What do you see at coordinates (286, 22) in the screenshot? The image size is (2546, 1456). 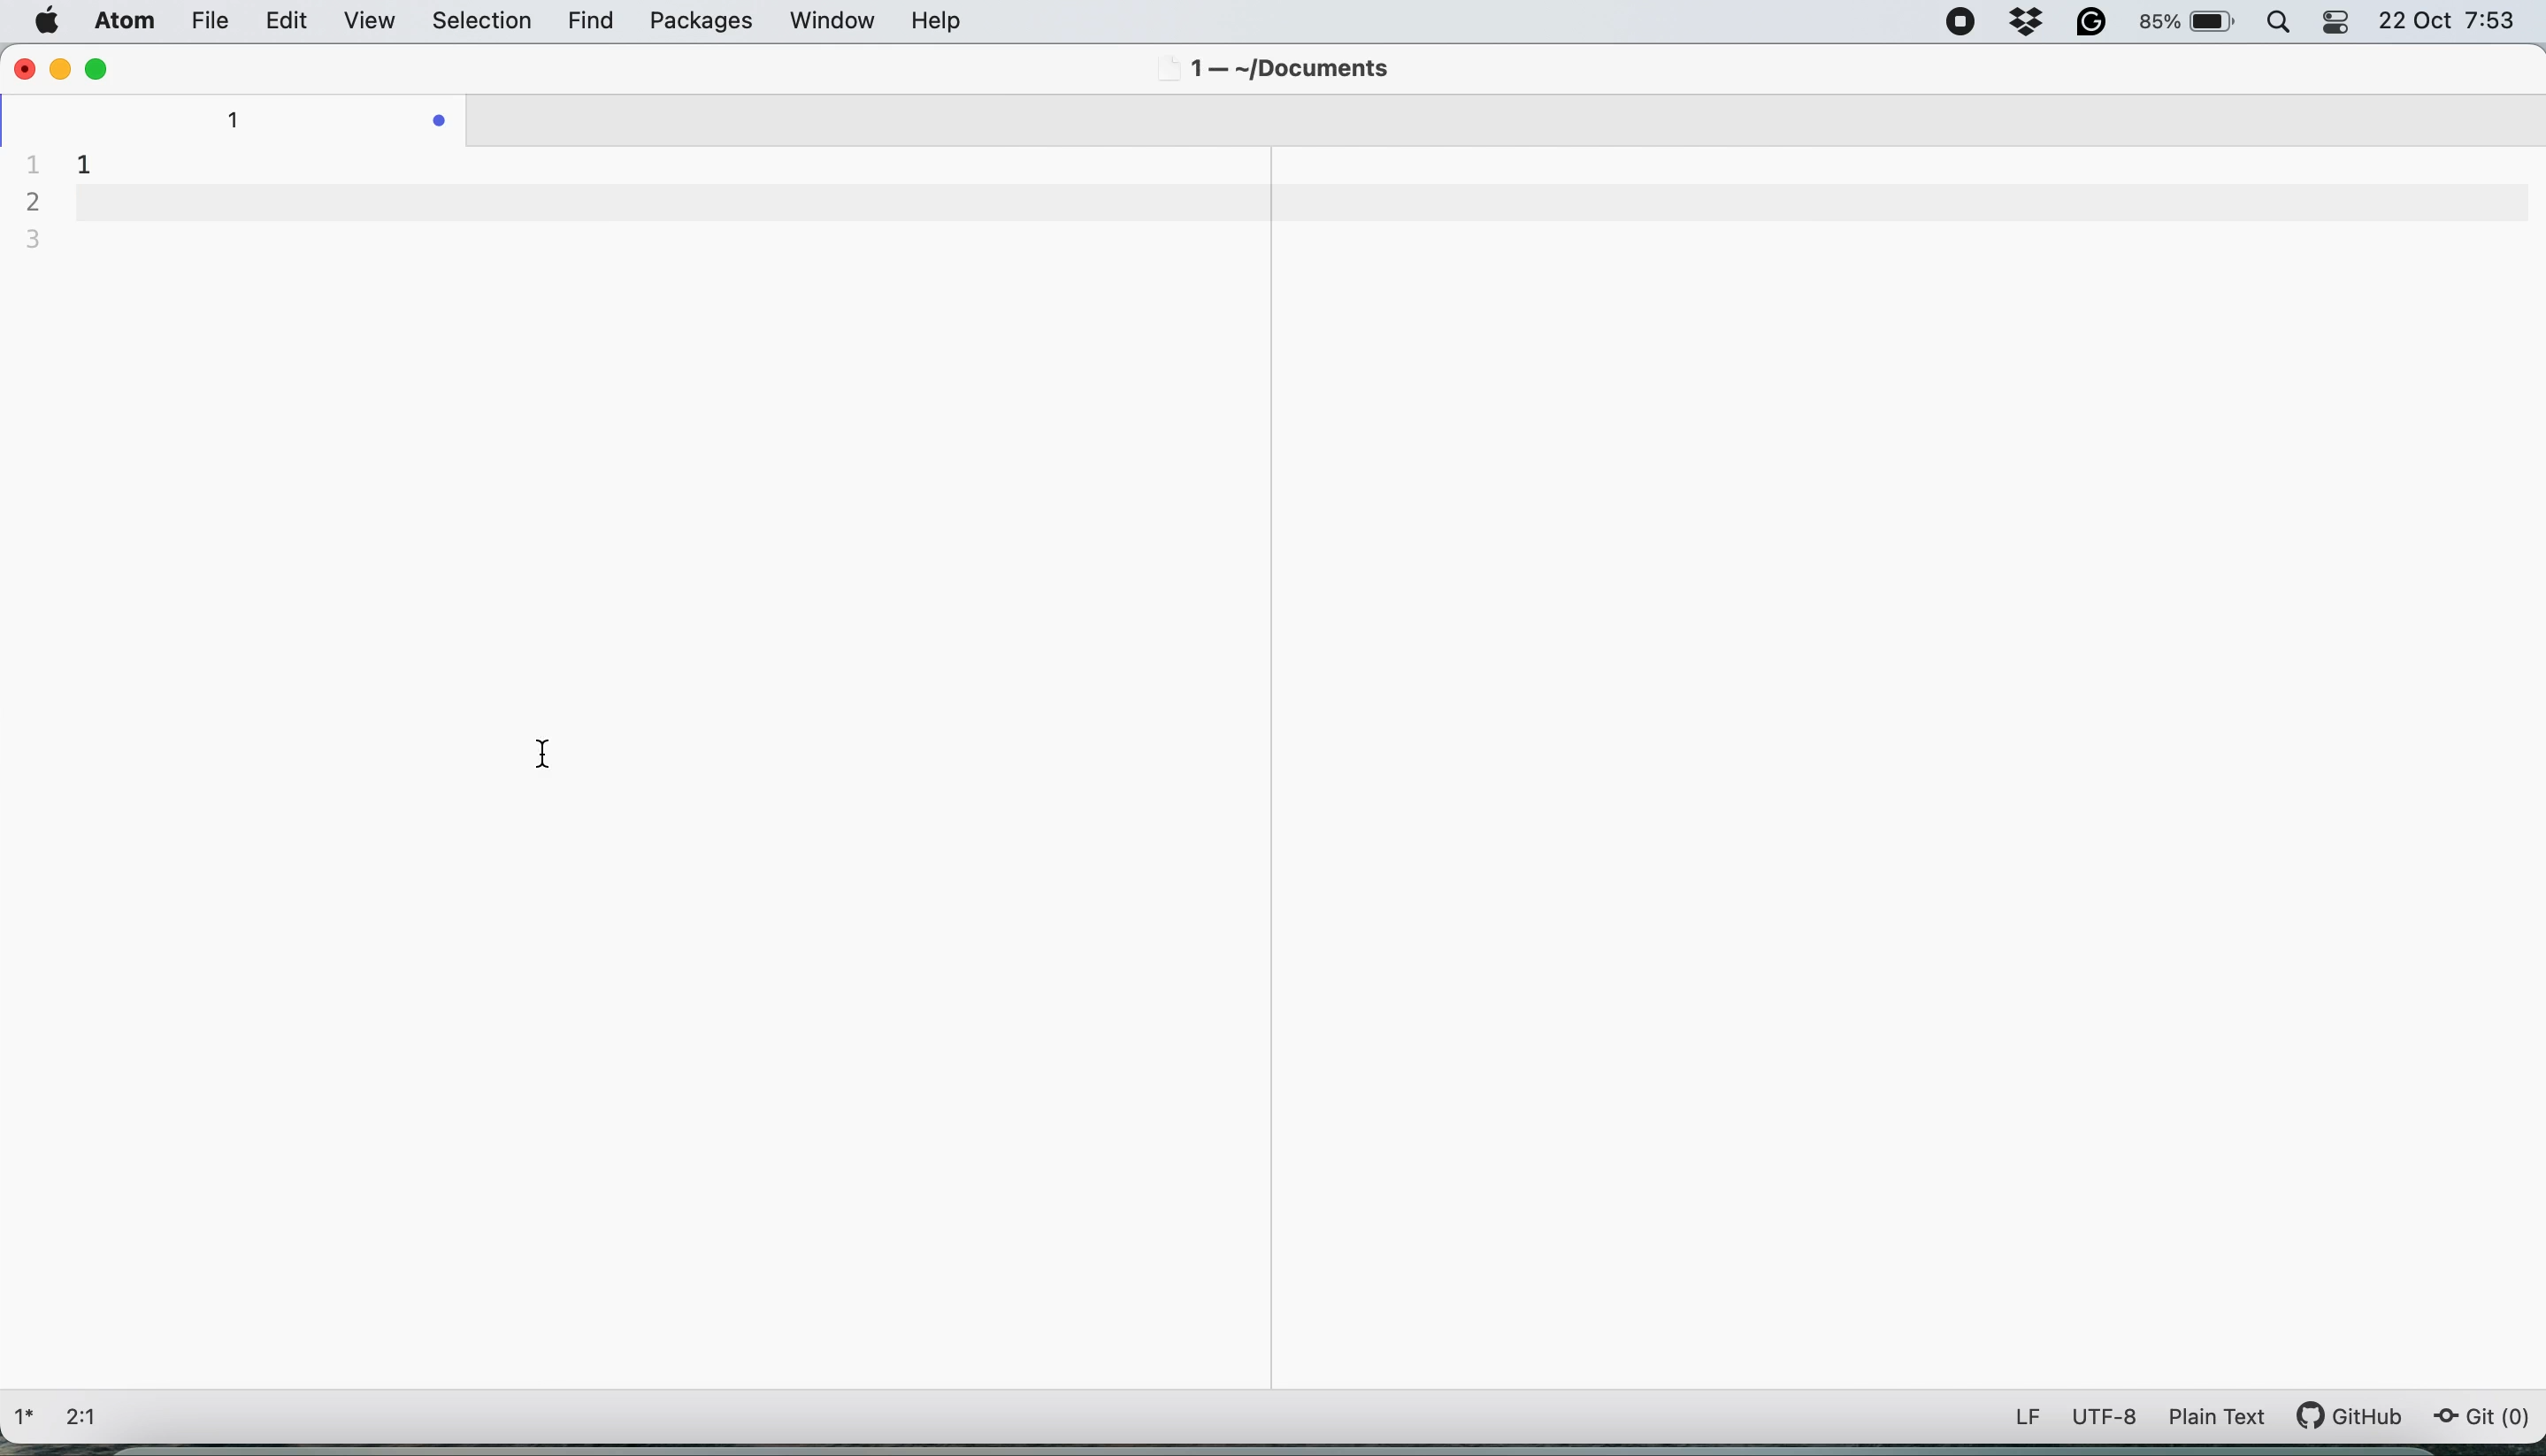 I see `edit` at bounding box center [286, 22].